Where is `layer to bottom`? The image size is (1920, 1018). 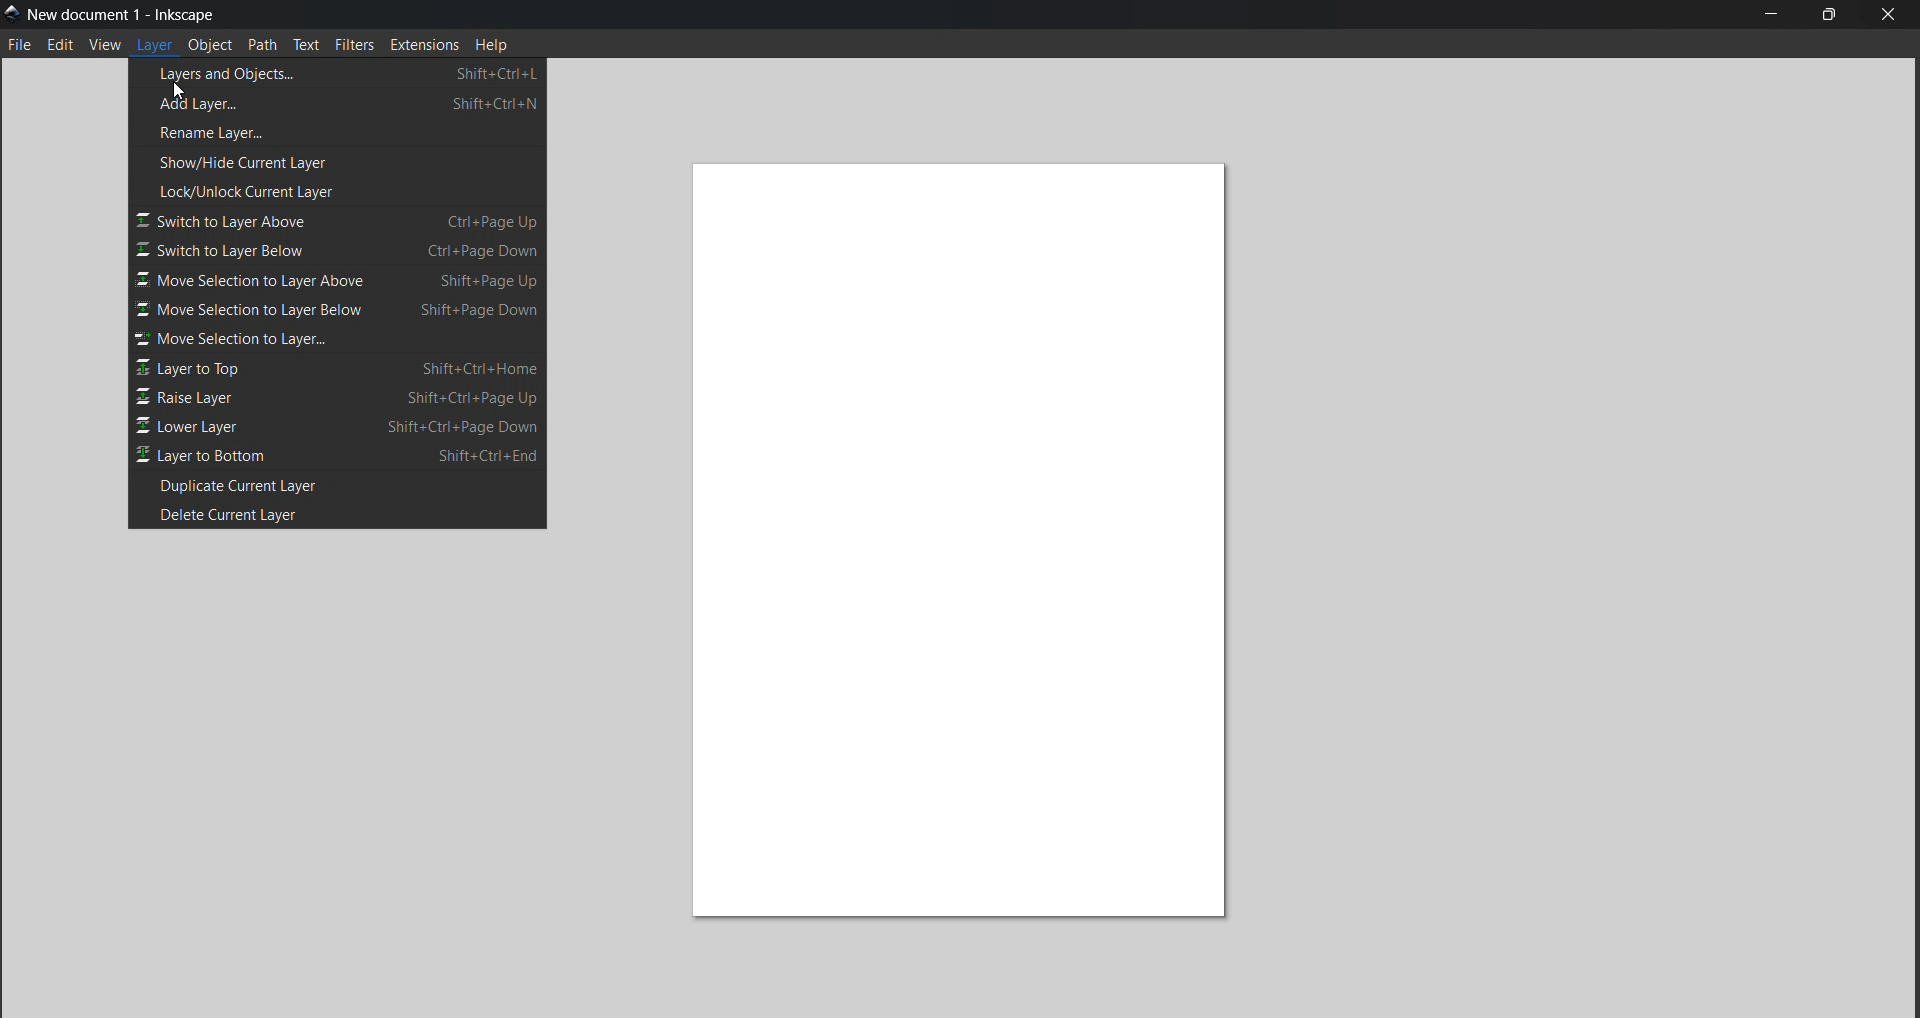 layer to bottom is located at coordinates (342, 452).